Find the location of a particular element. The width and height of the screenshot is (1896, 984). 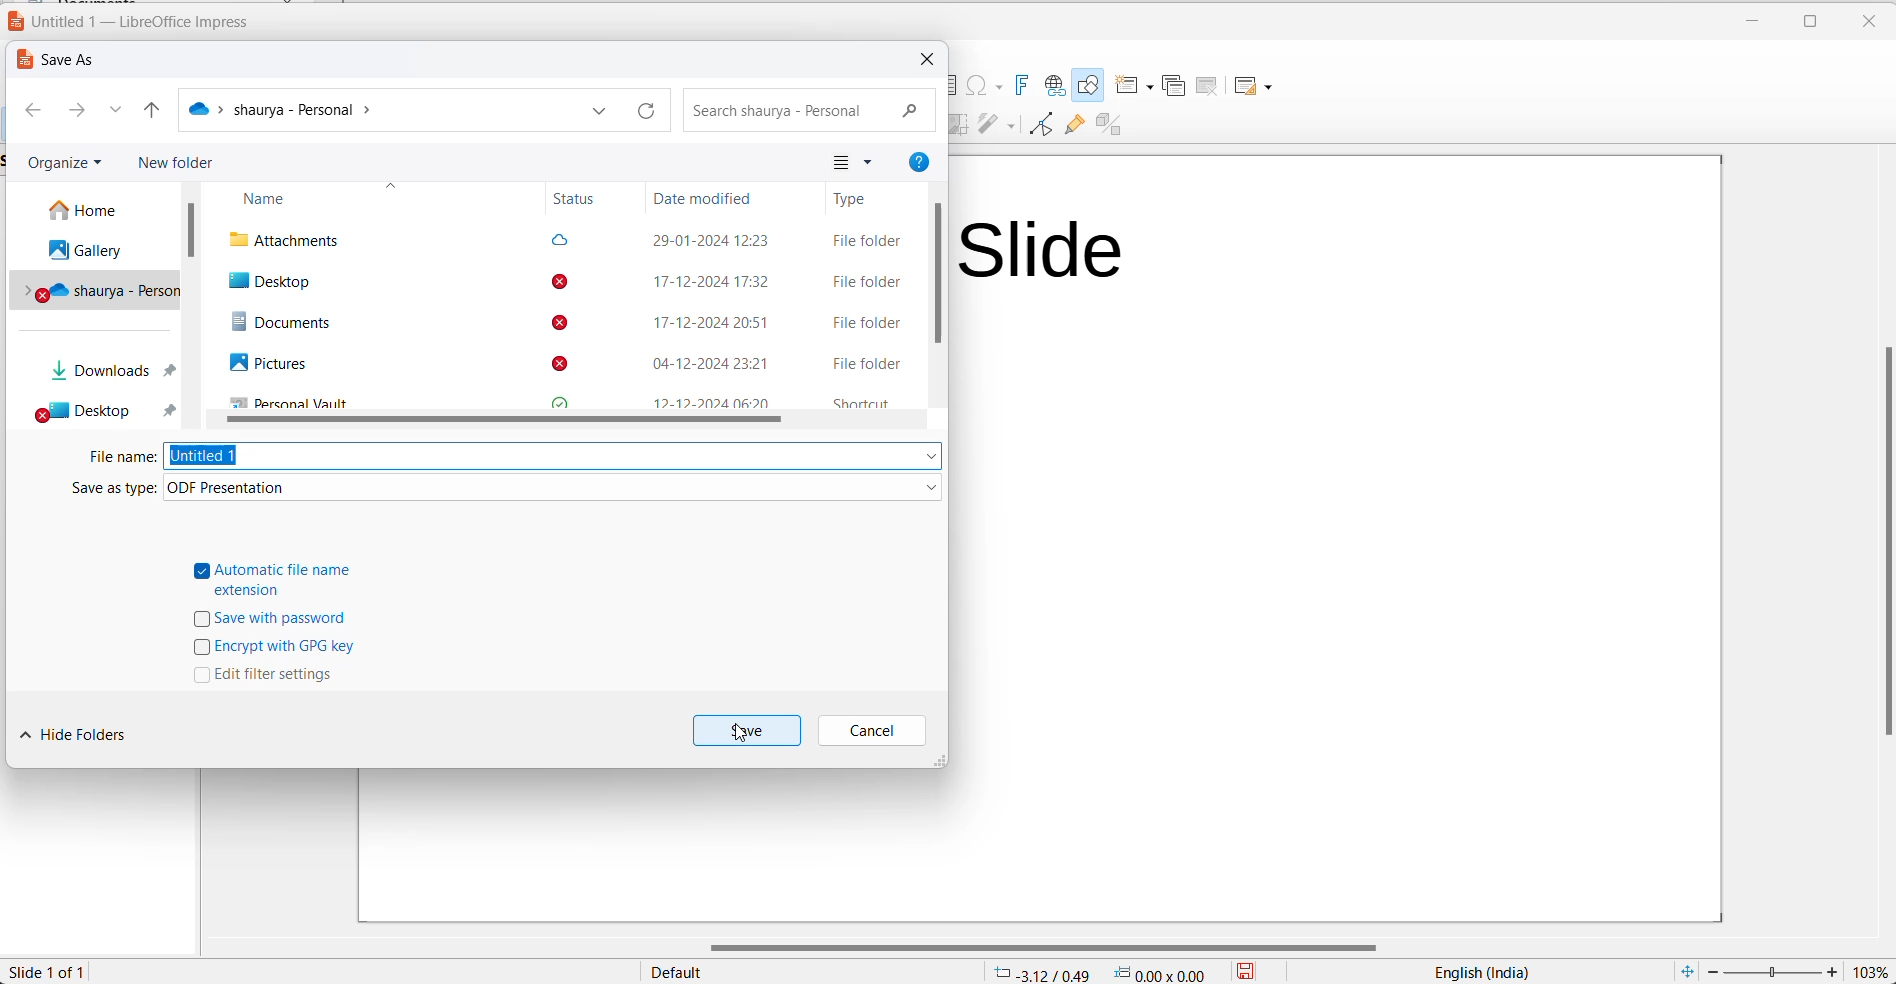

DATE MODIFIED LABEL is located at coordinates (709, 198).